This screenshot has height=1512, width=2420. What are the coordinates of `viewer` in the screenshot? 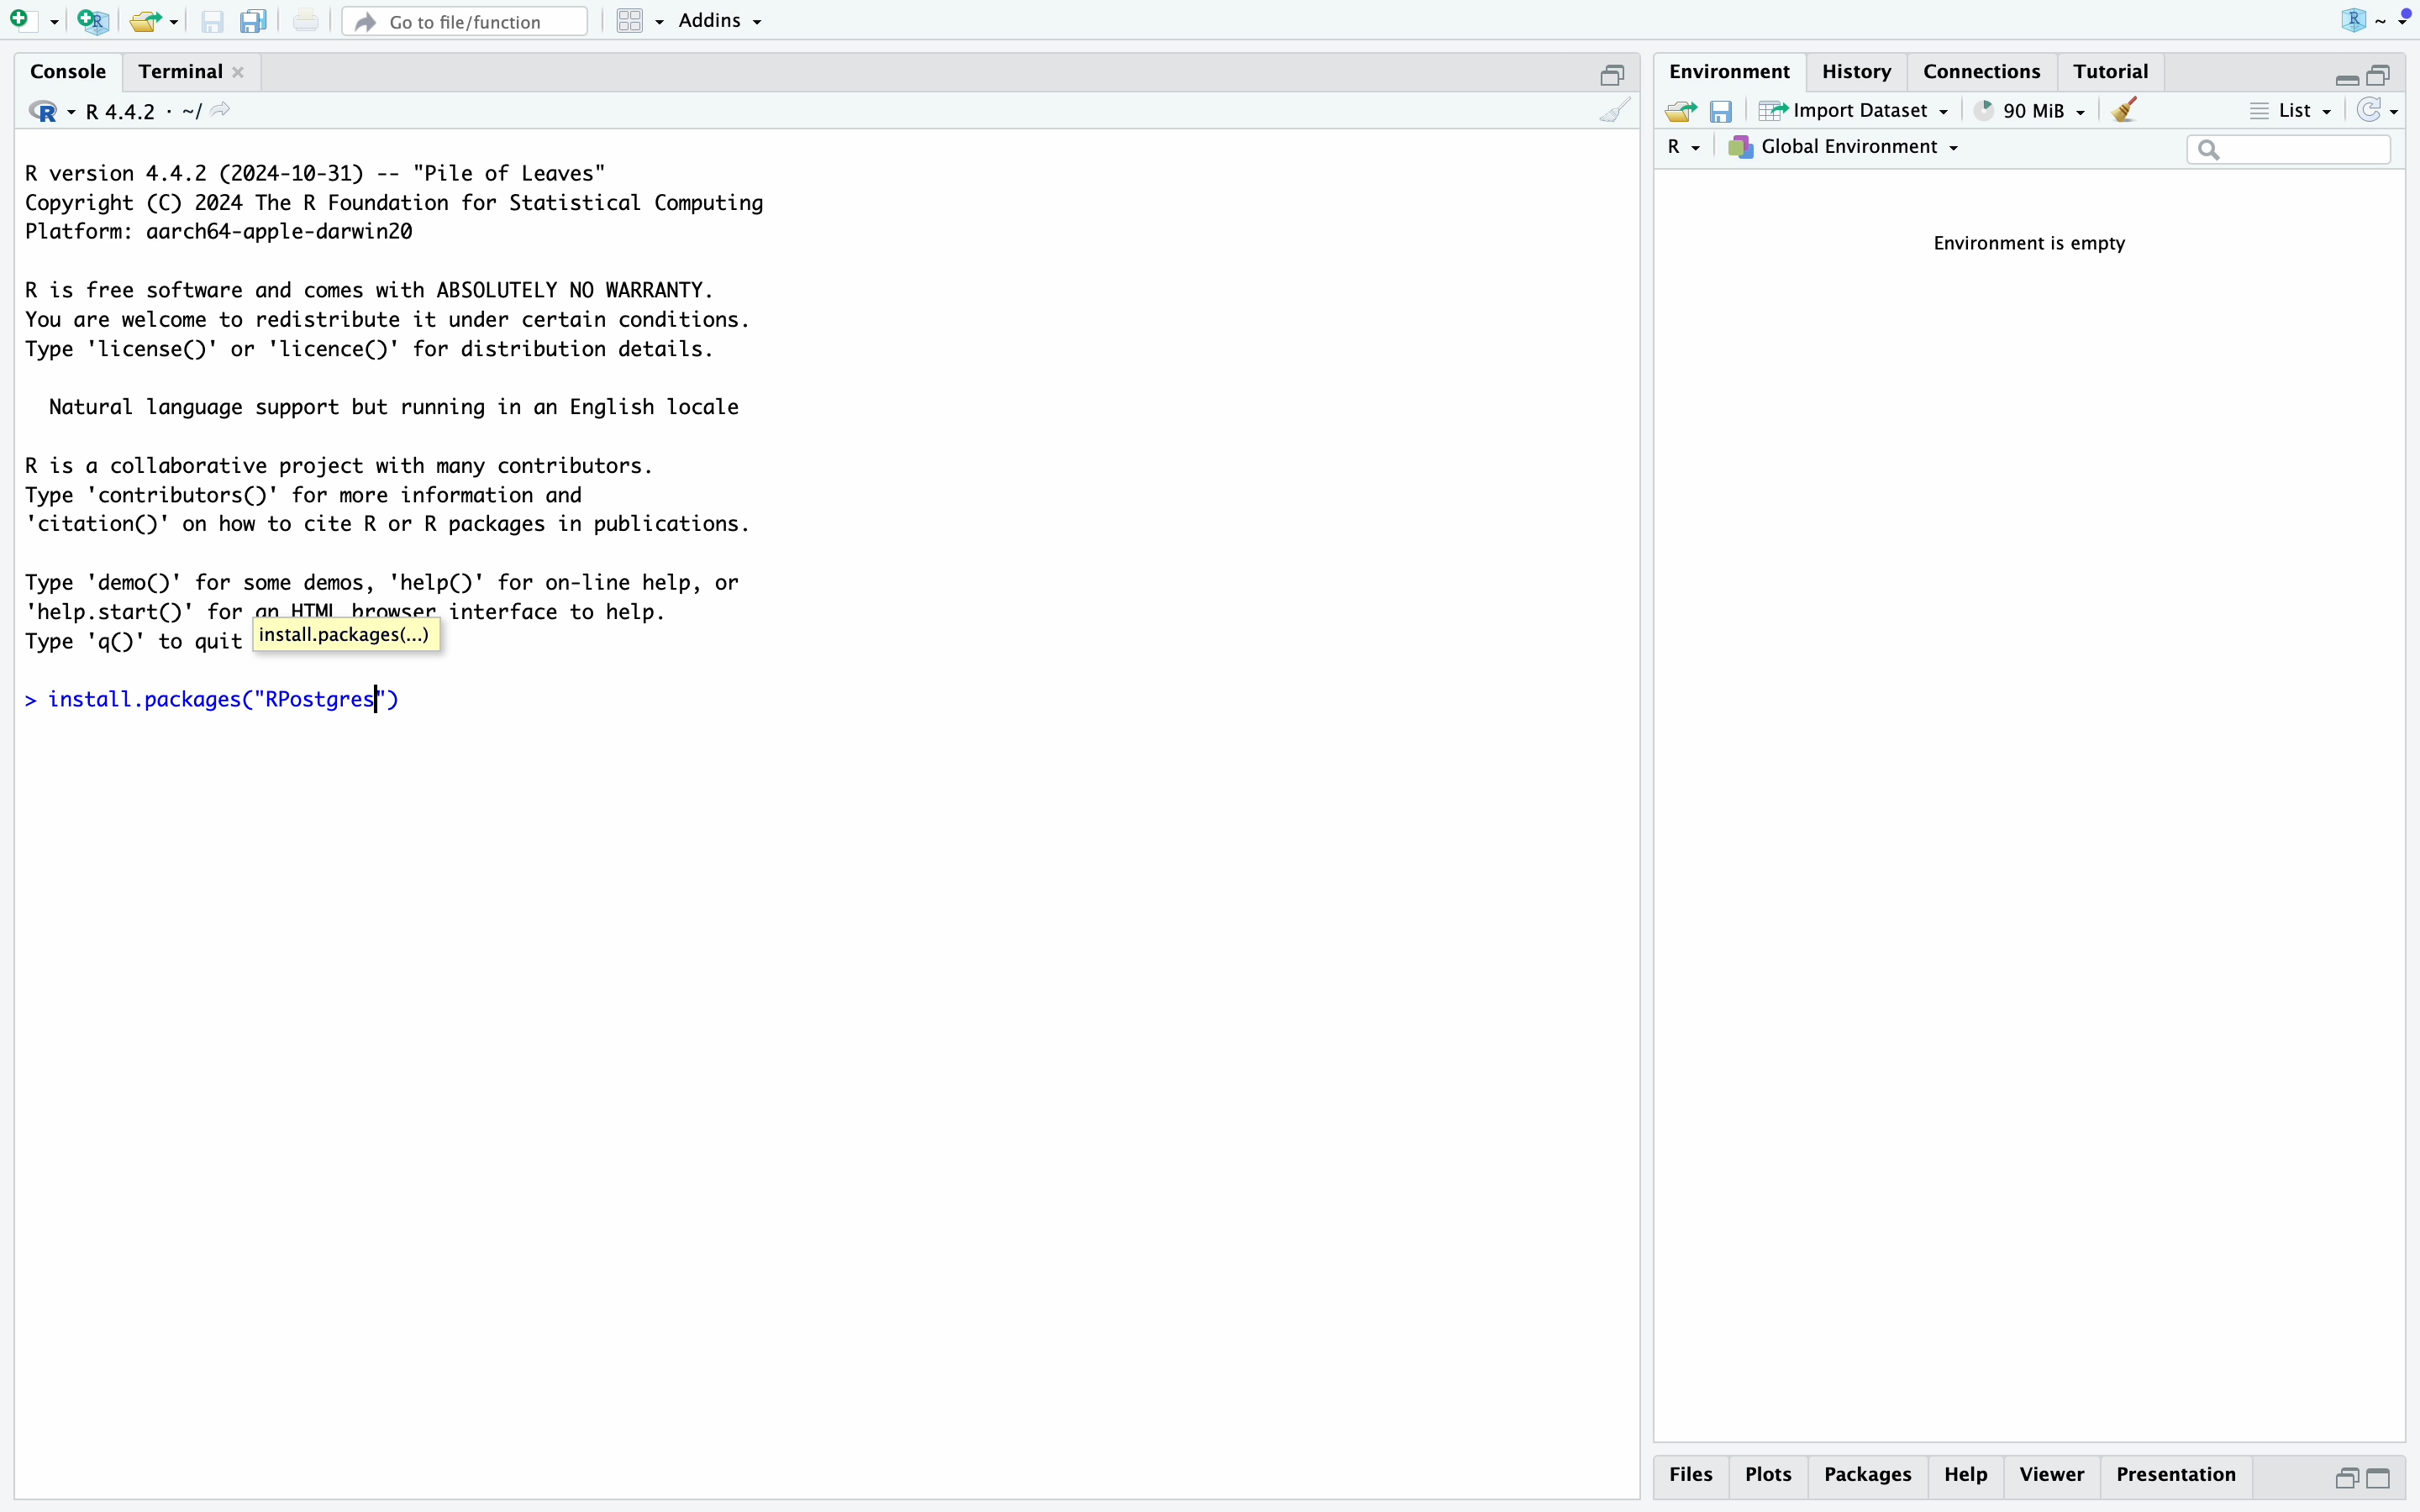 It's located at (2051, 1476).